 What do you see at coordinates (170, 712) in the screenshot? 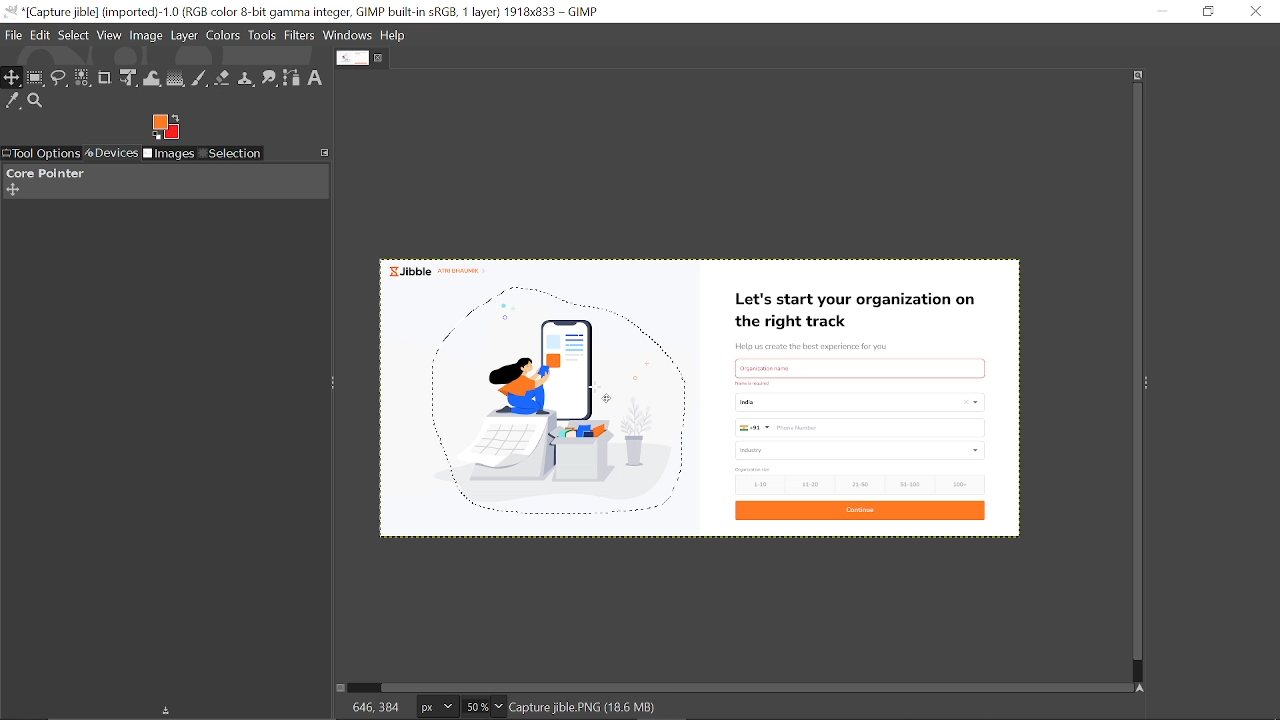
I see `Save device status` at bounding box center [170, 712].